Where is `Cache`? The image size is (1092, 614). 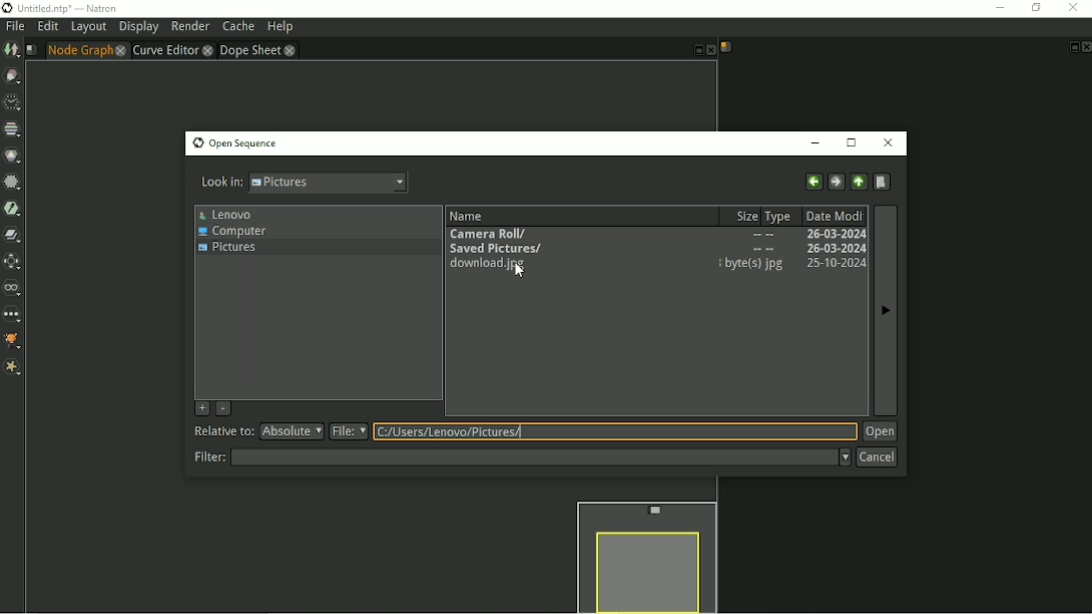 Cache is located at coordinates (238, 27).